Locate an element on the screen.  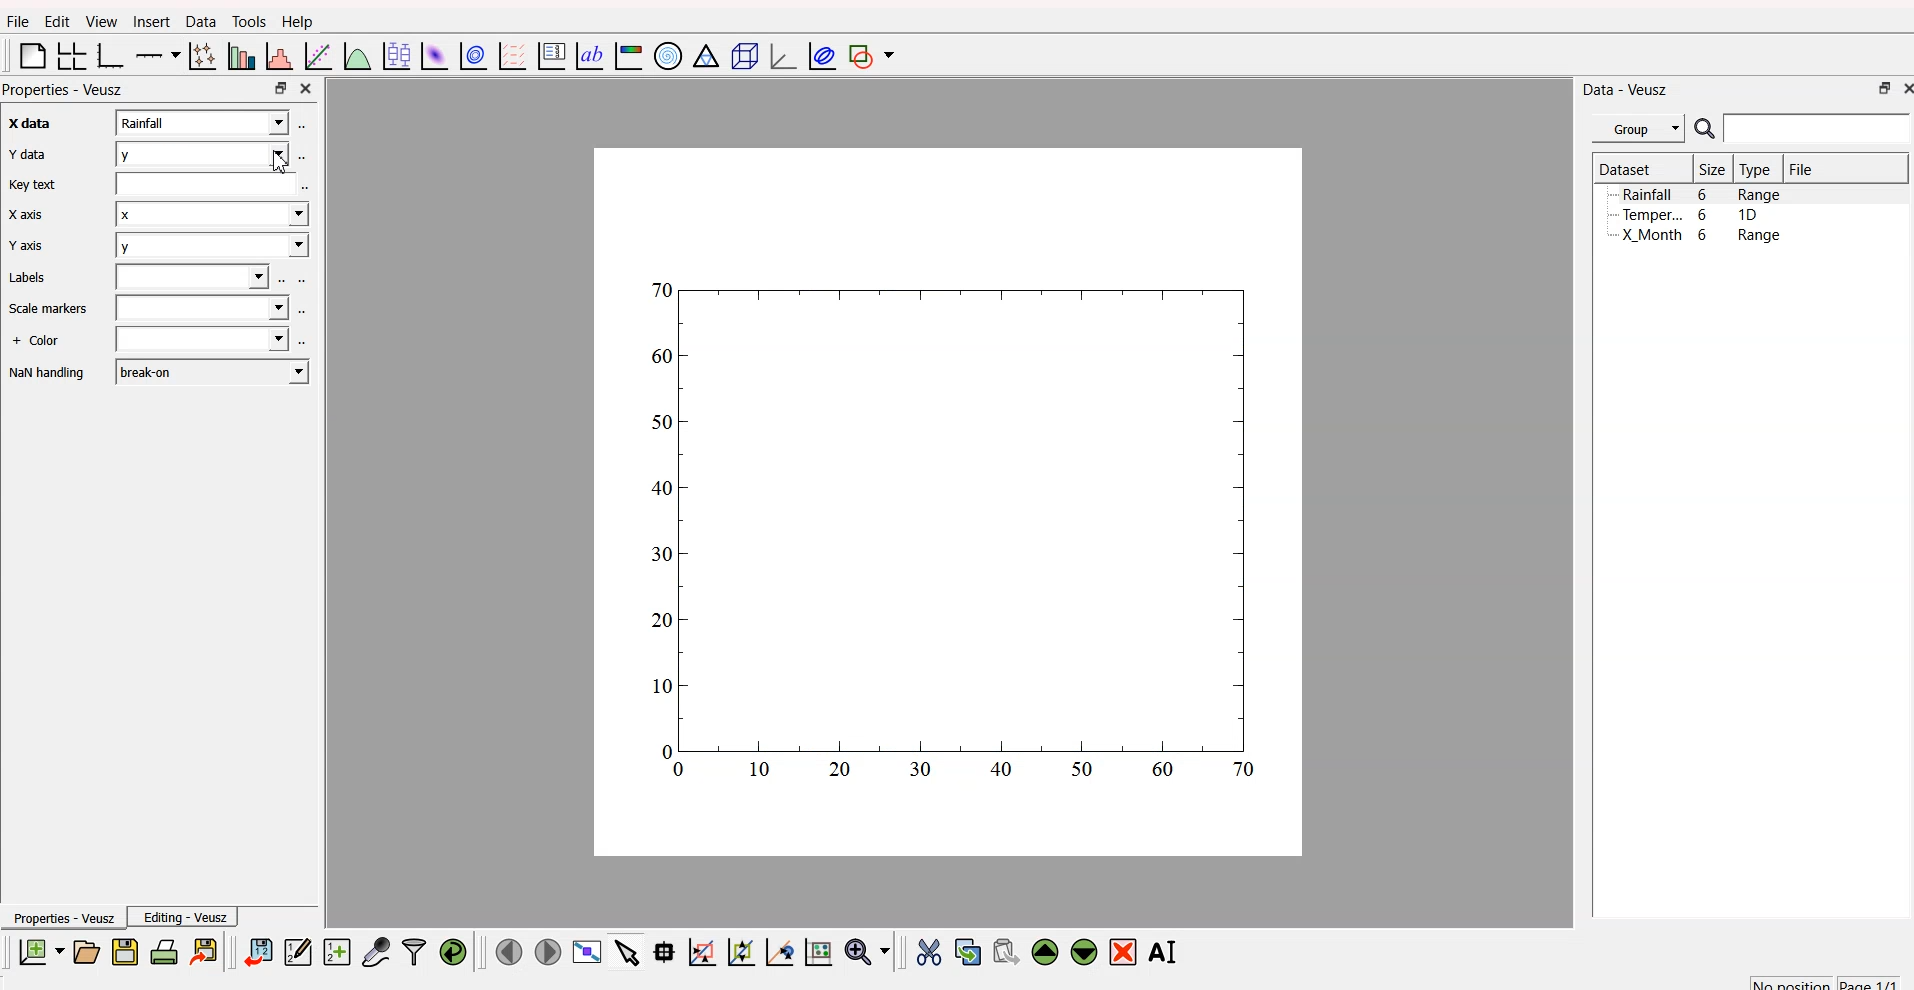
Edit is located at coordinates (54, 21).